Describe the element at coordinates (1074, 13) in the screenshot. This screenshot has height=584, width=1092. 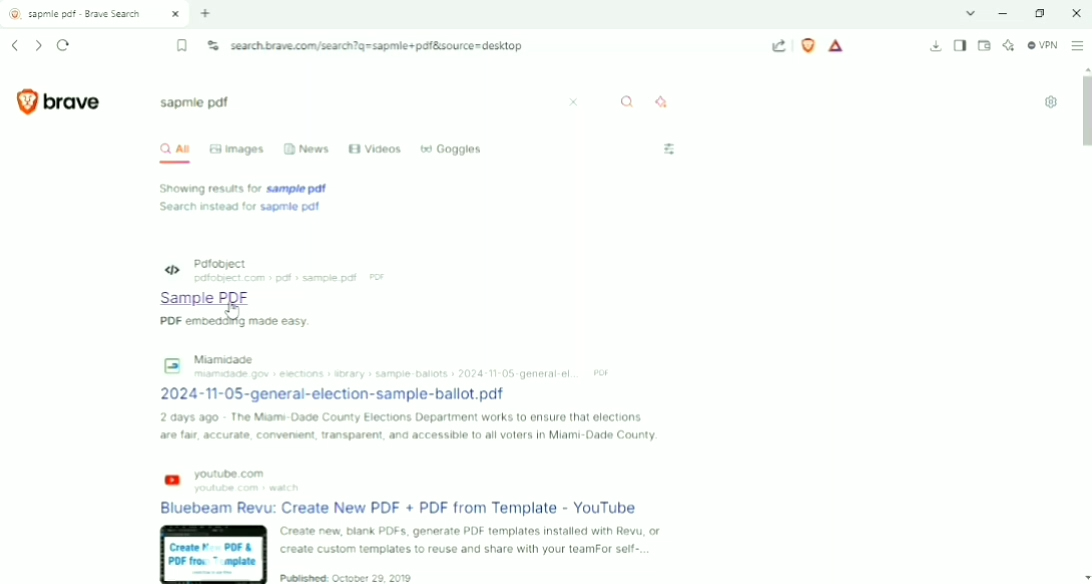
I see `Close` at that location.